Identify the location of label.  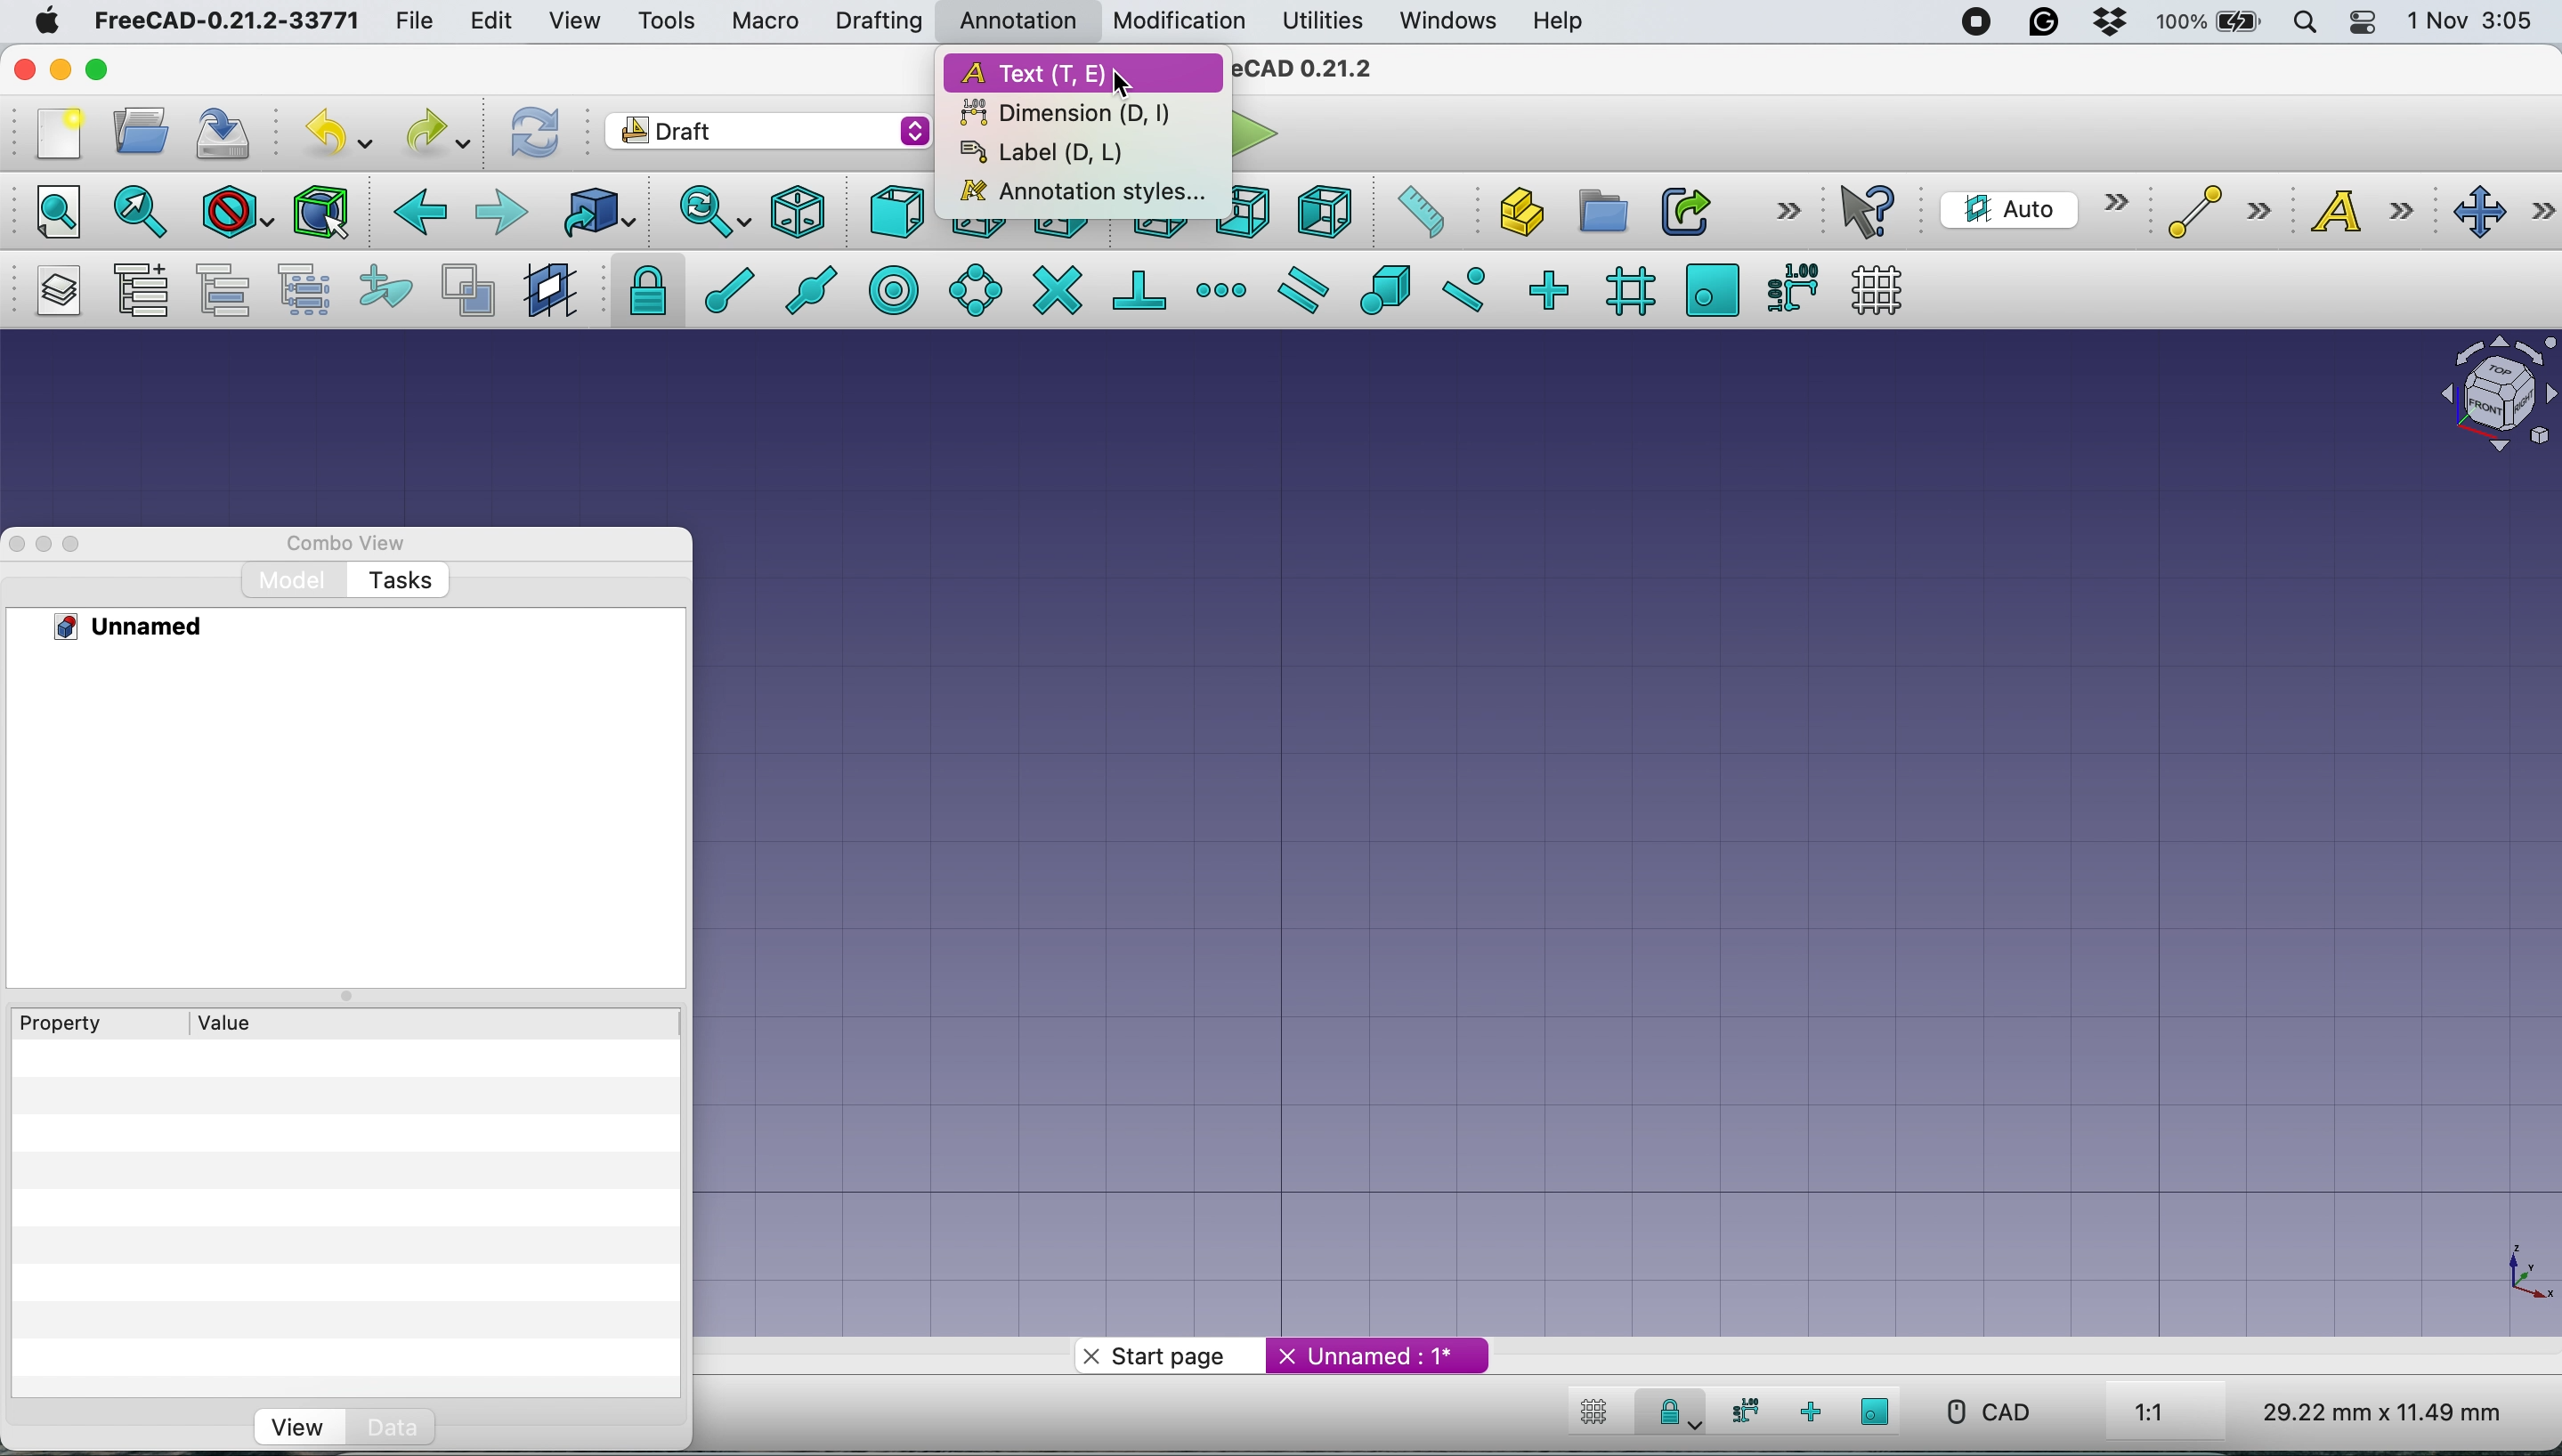
(1049, 155).